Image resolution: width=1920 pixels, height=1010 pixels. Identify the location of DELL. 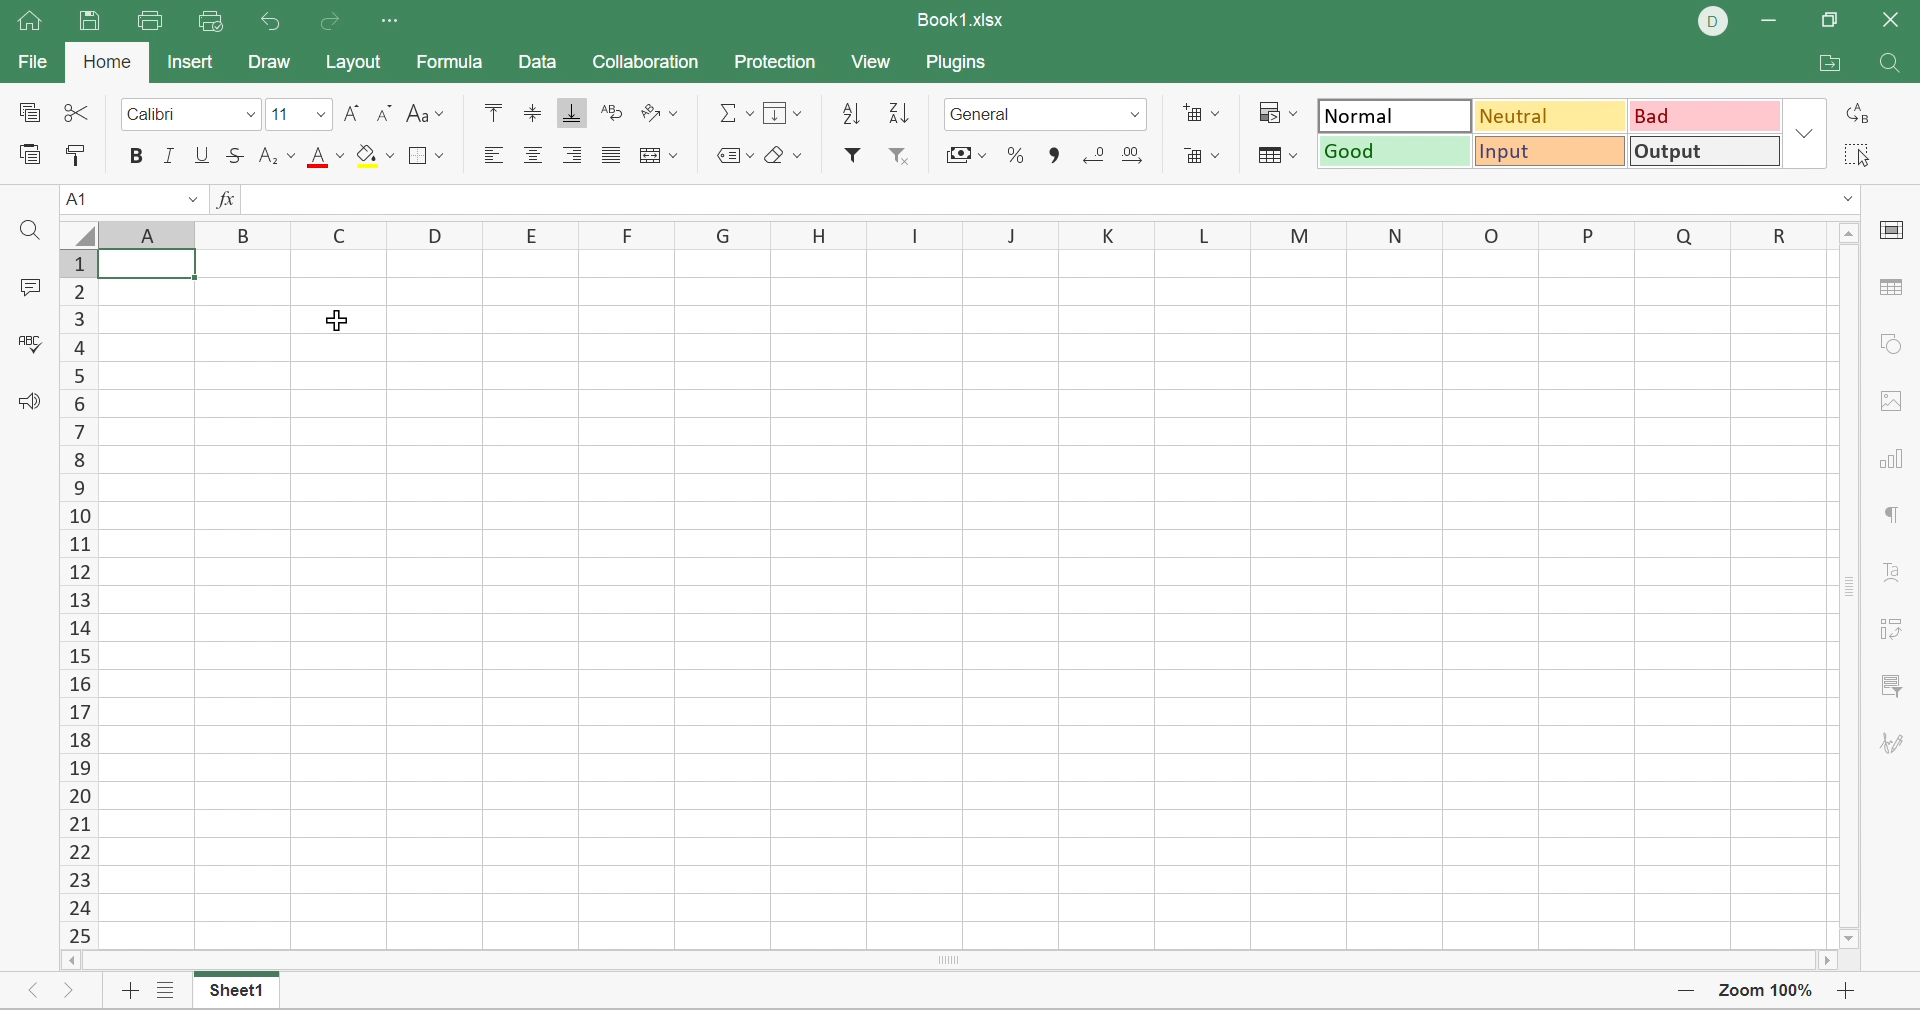
(1715, 22).